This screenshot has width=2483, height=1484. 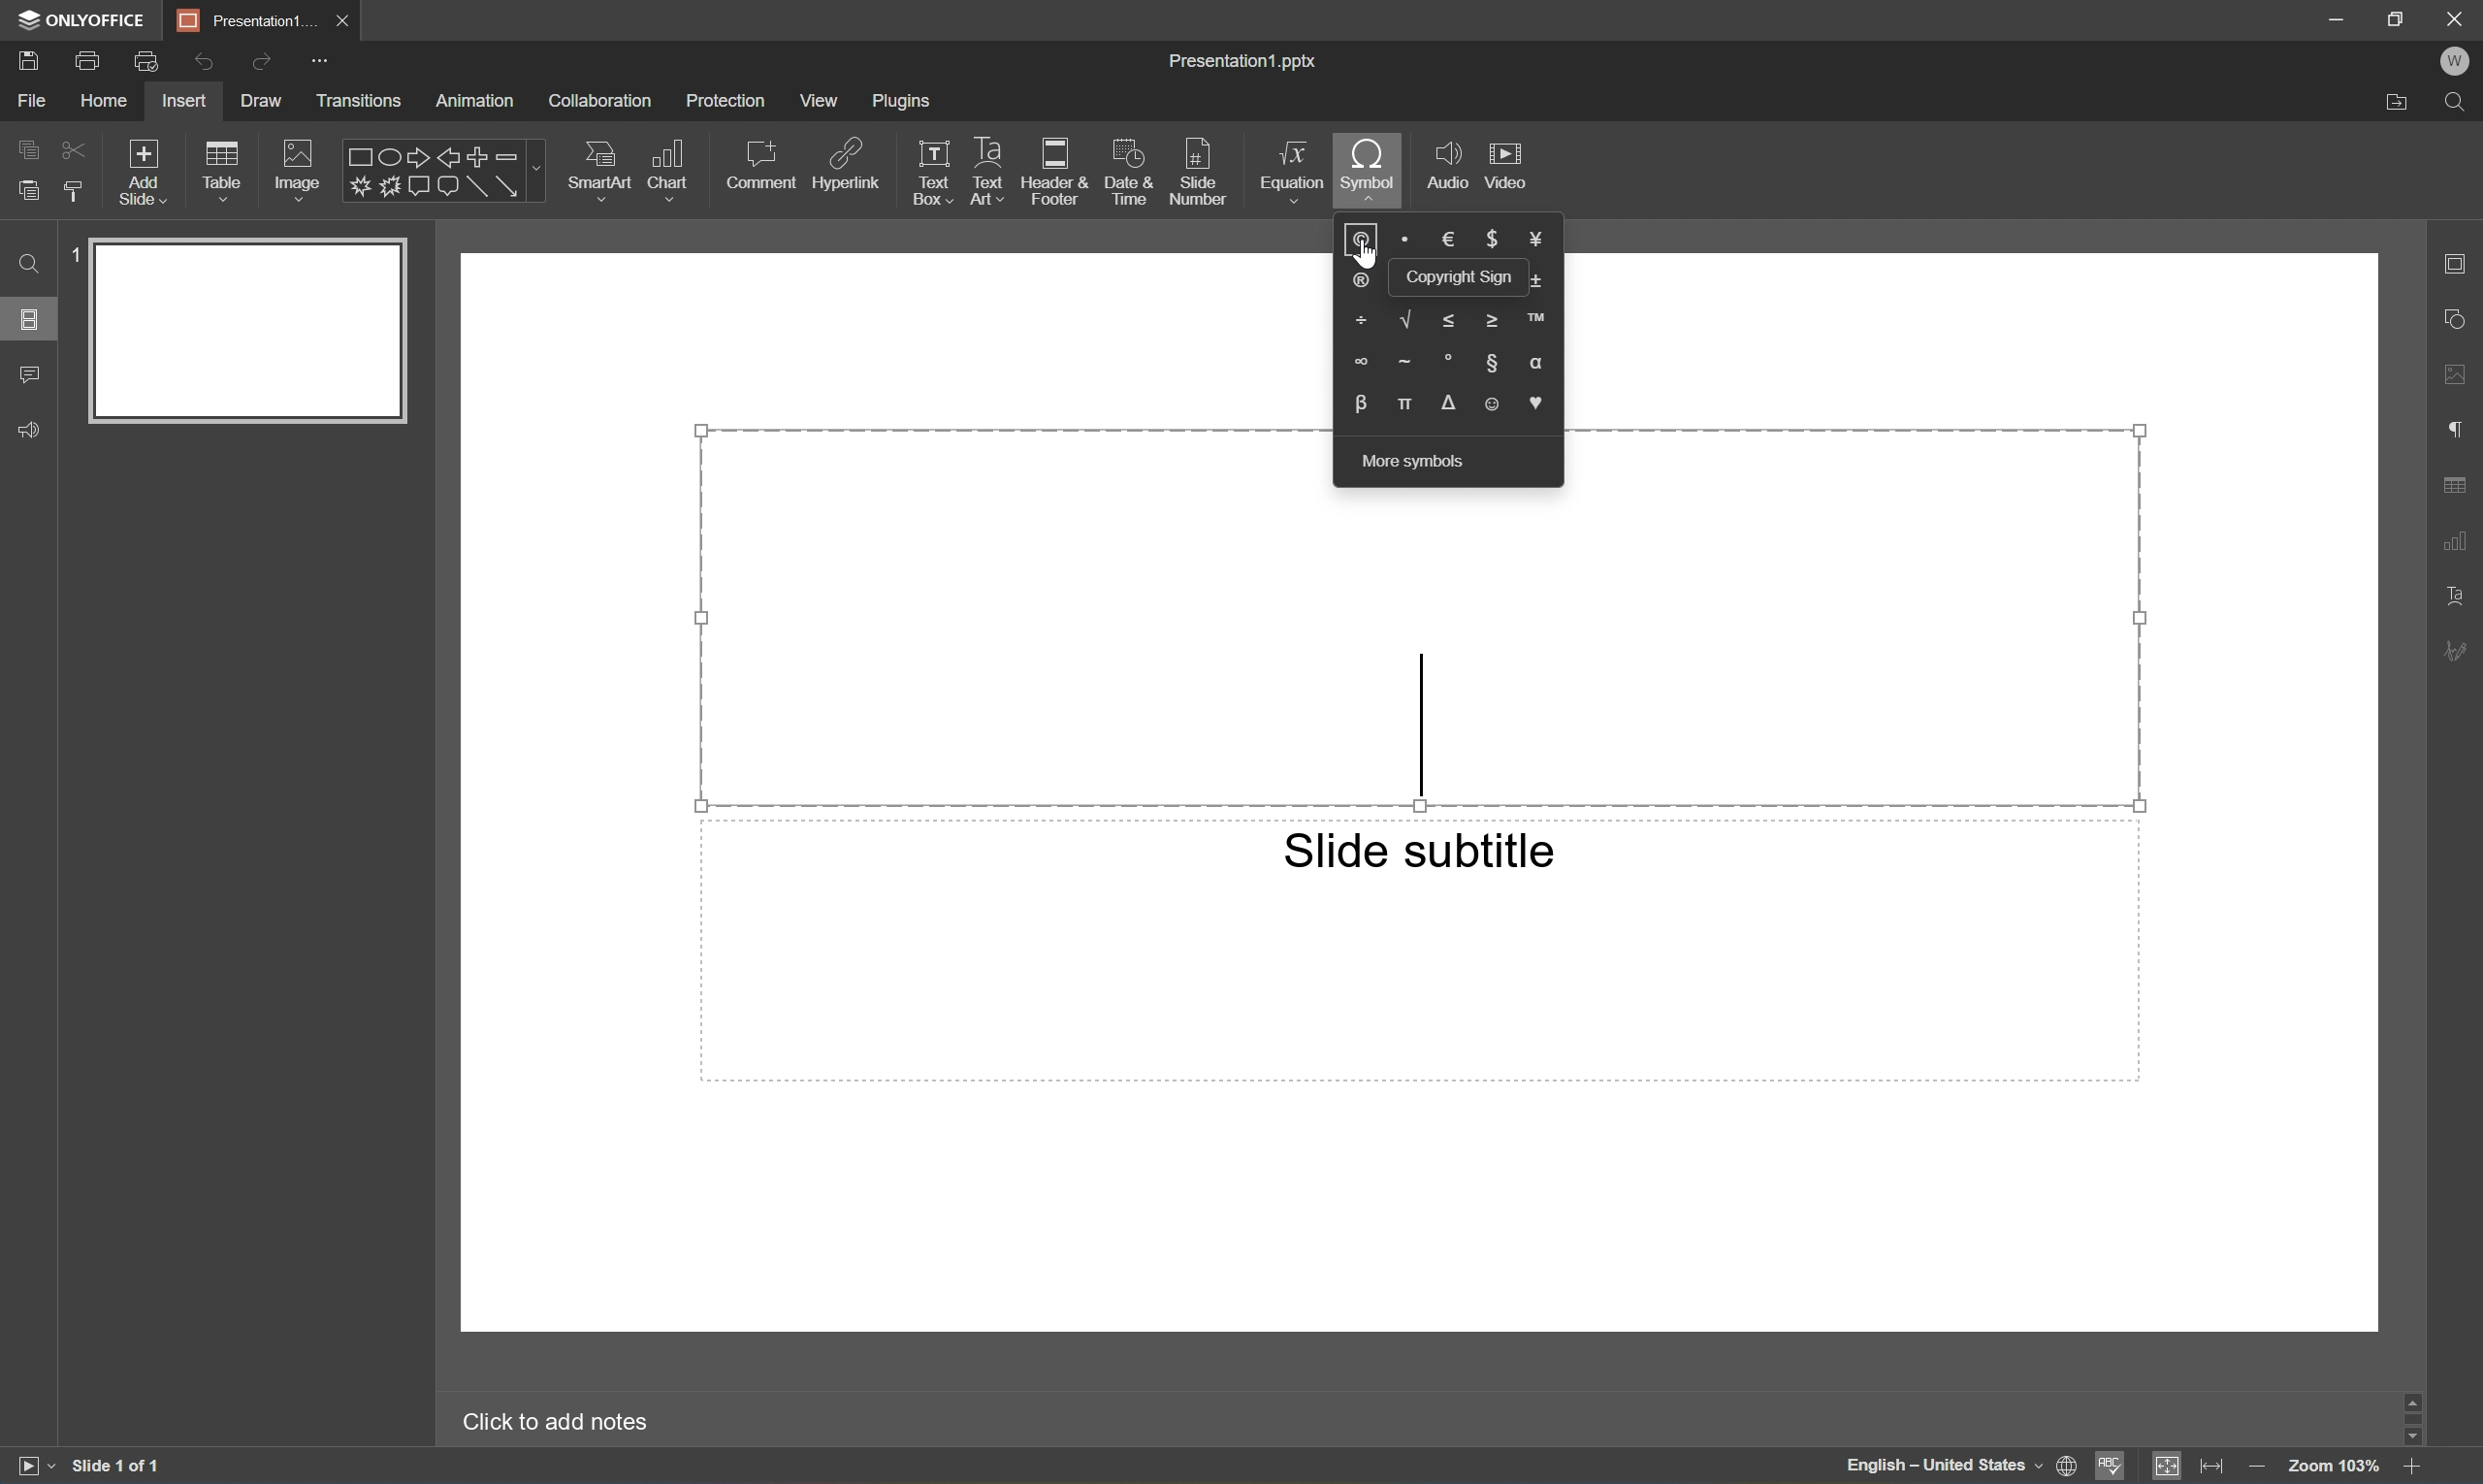 What do you see at coordinates (906, 100) in the screenshot?
I see `Plugins` at bounding box center [906, 100].